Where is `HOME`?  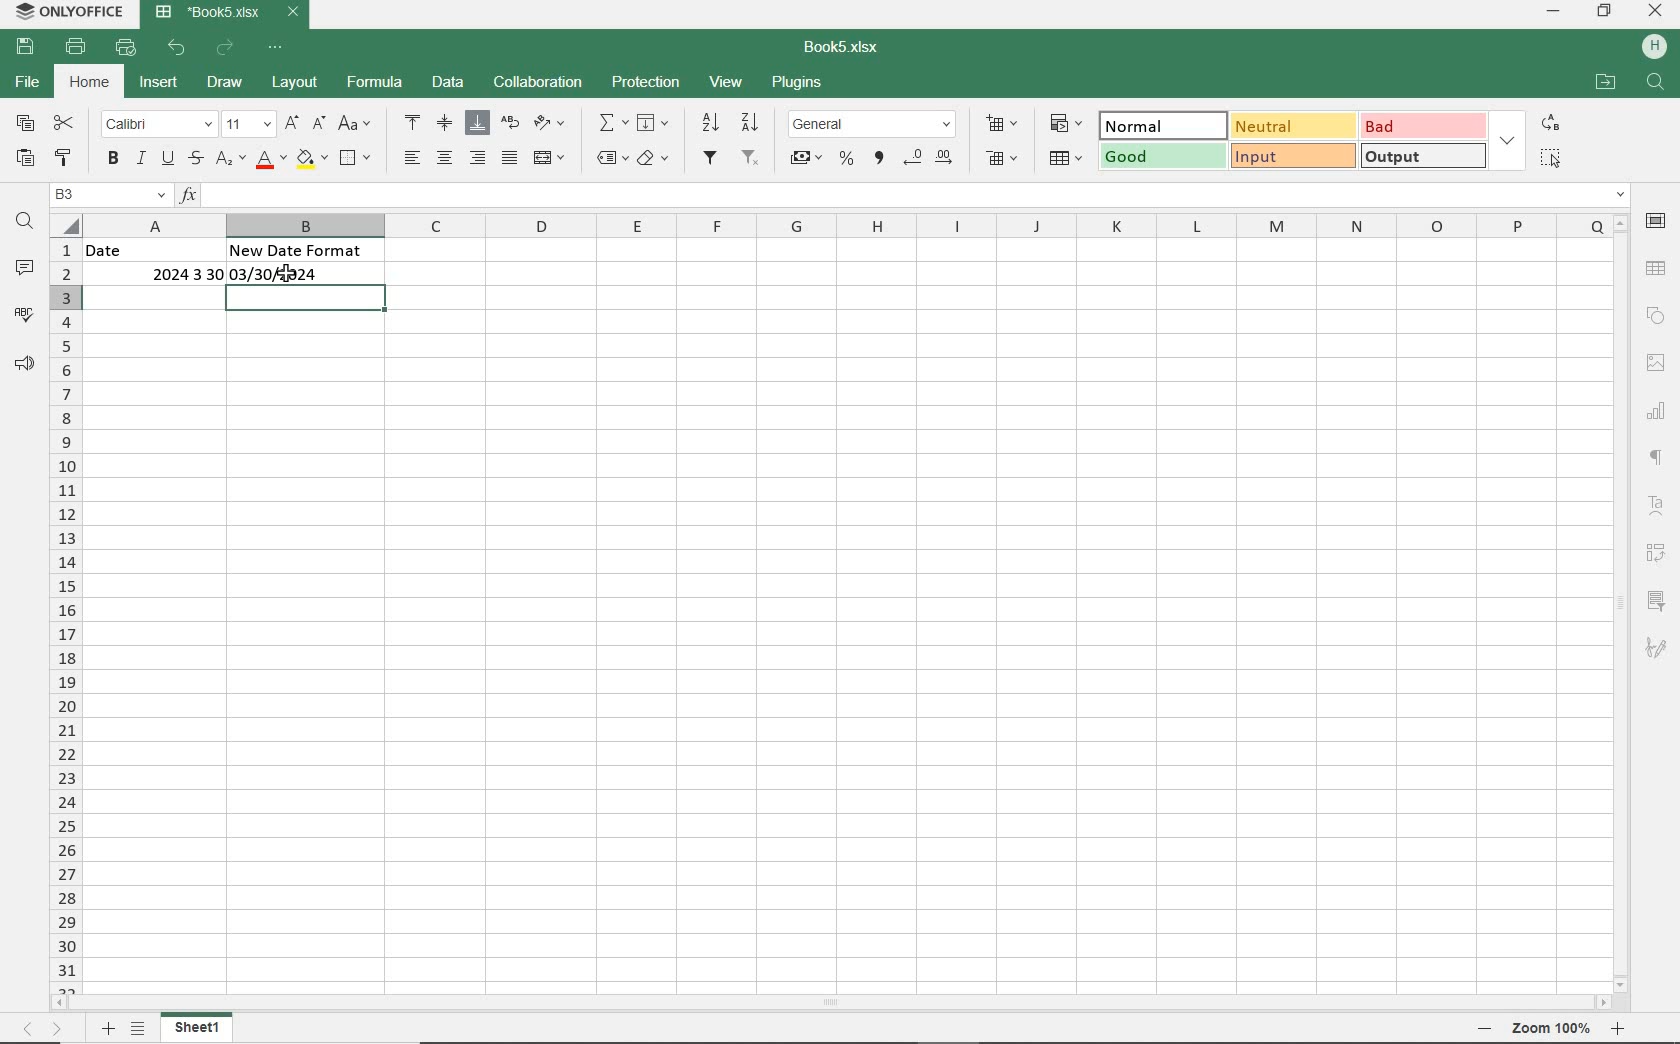
HOME is located at coordinates (92, 81).